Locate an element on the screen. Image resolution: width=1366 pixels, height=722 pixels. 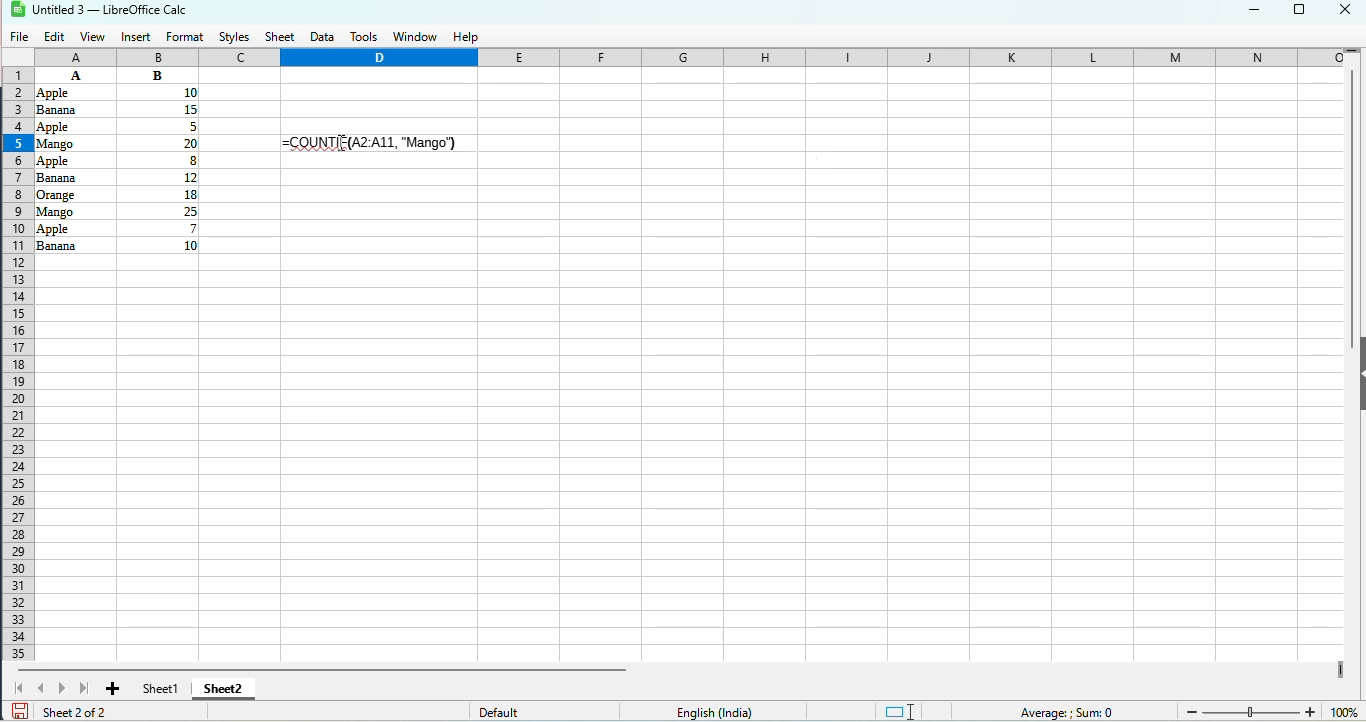
=COUNTIF(A2:A11, "Mango") typed and "Enter" pressed is located at coordinates (370, 142).